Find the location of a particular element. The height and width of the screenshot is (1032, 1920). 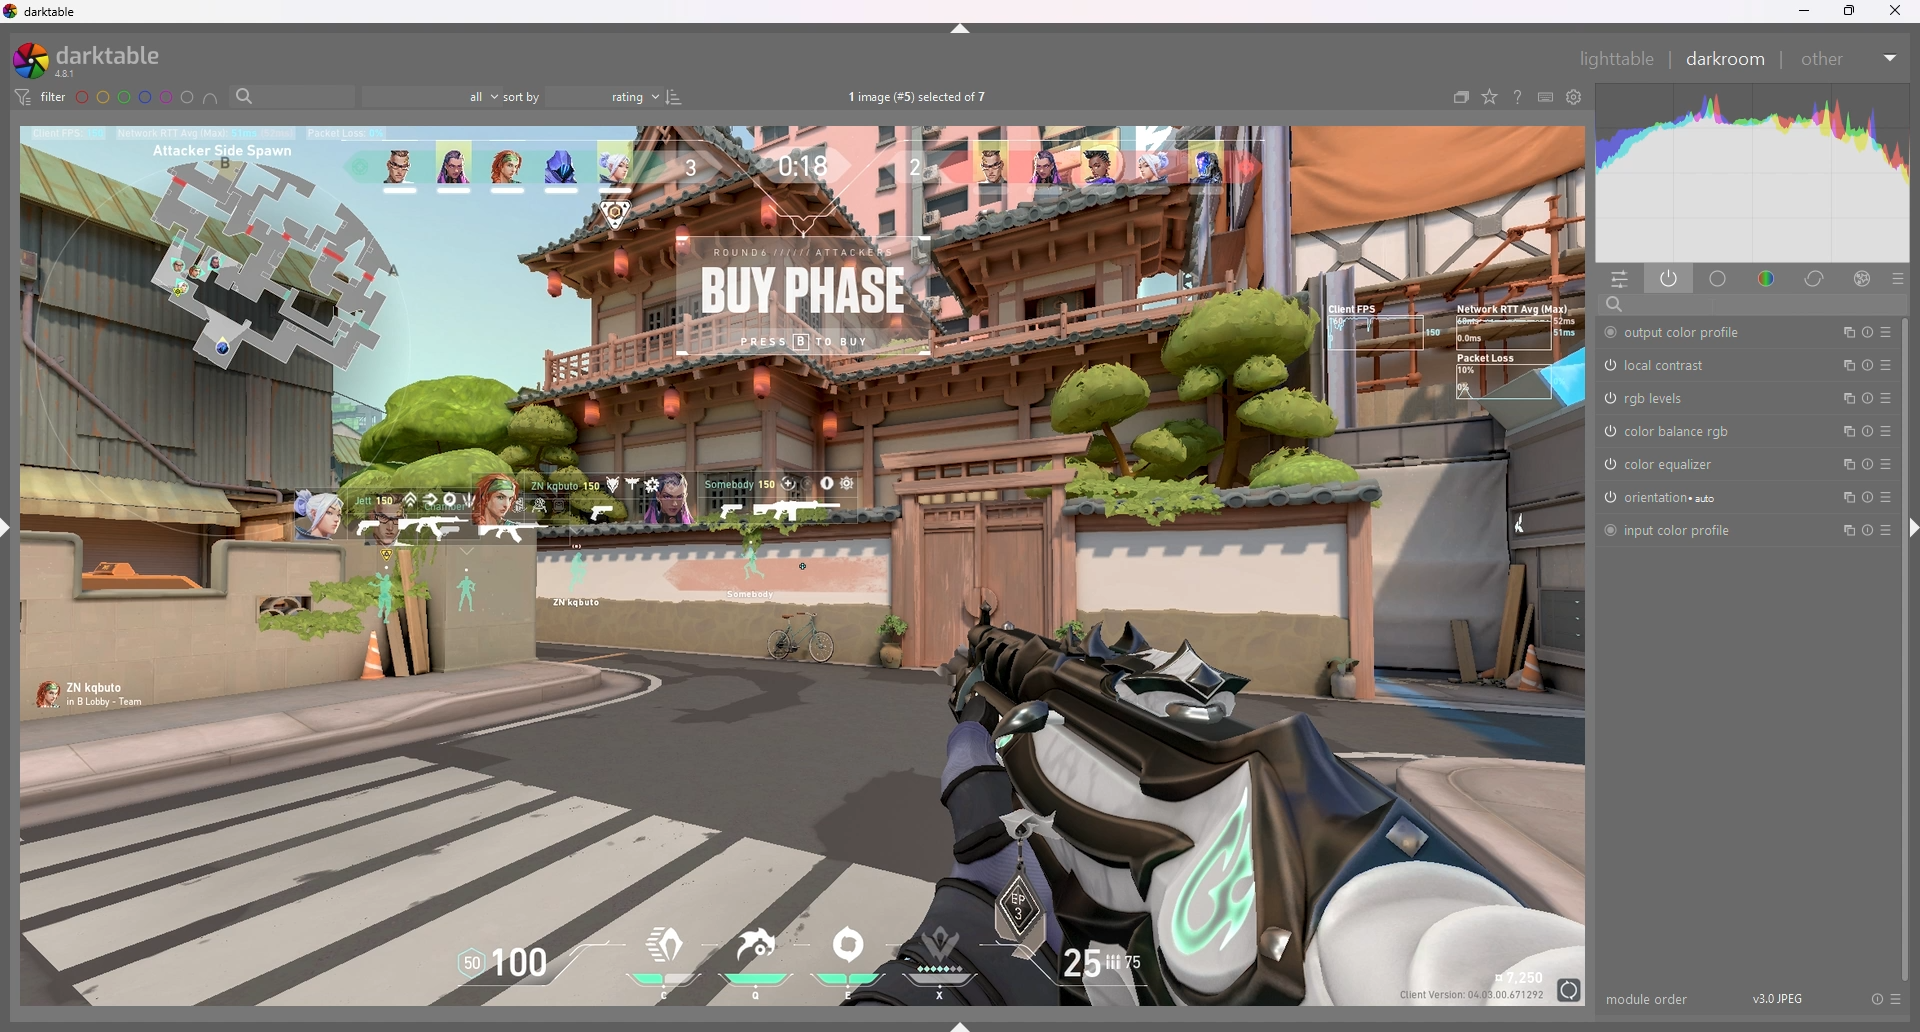

minimize is located at coordinates (1807, 11).